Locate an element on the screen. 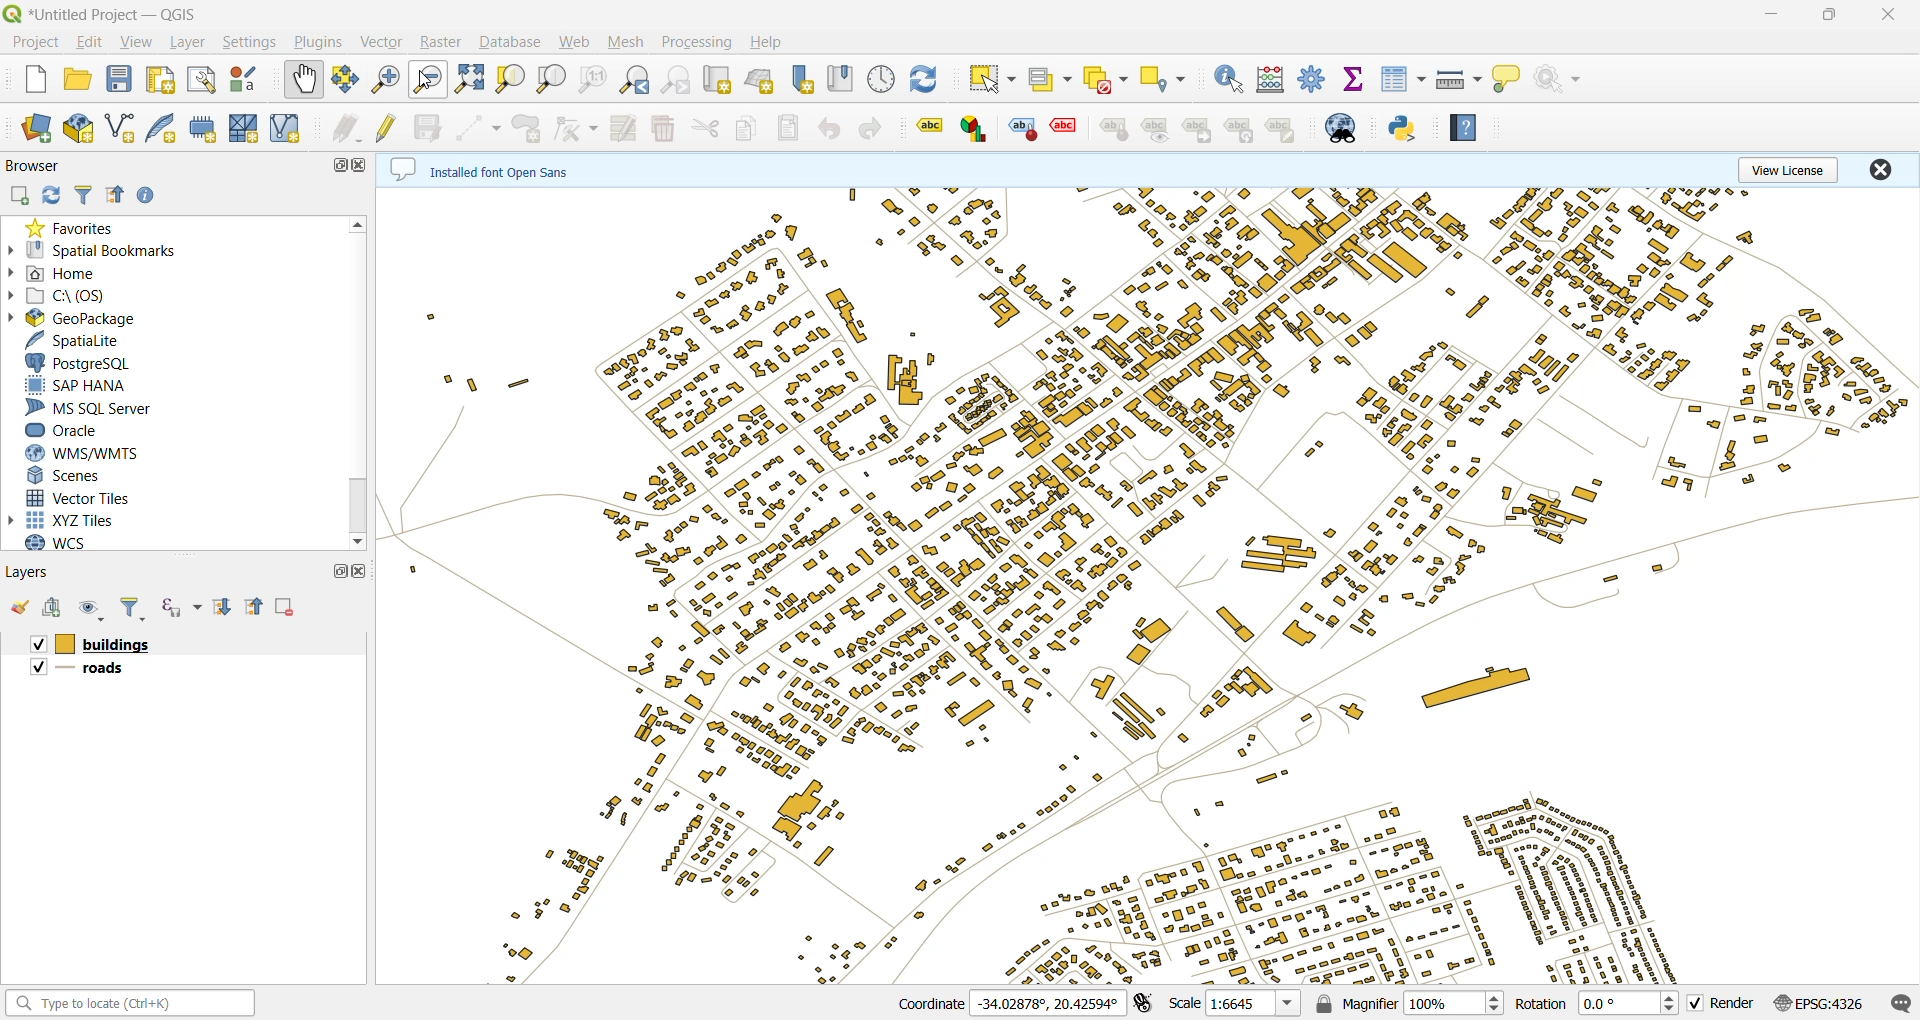  save edits is located at coordinates (430, 128).